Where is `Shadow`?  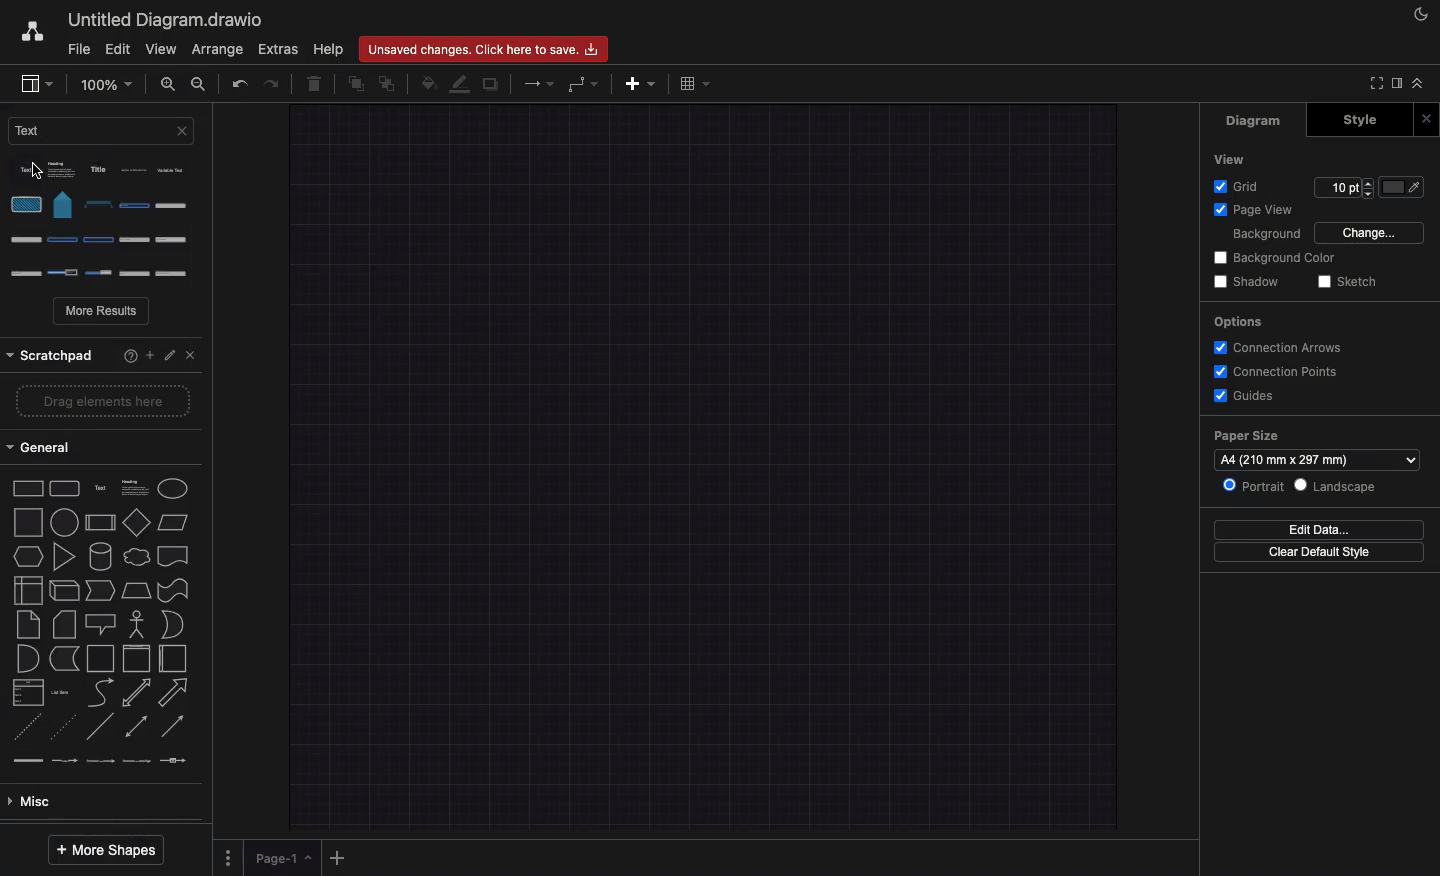
Shadow is located at coordinates (1250, 281).